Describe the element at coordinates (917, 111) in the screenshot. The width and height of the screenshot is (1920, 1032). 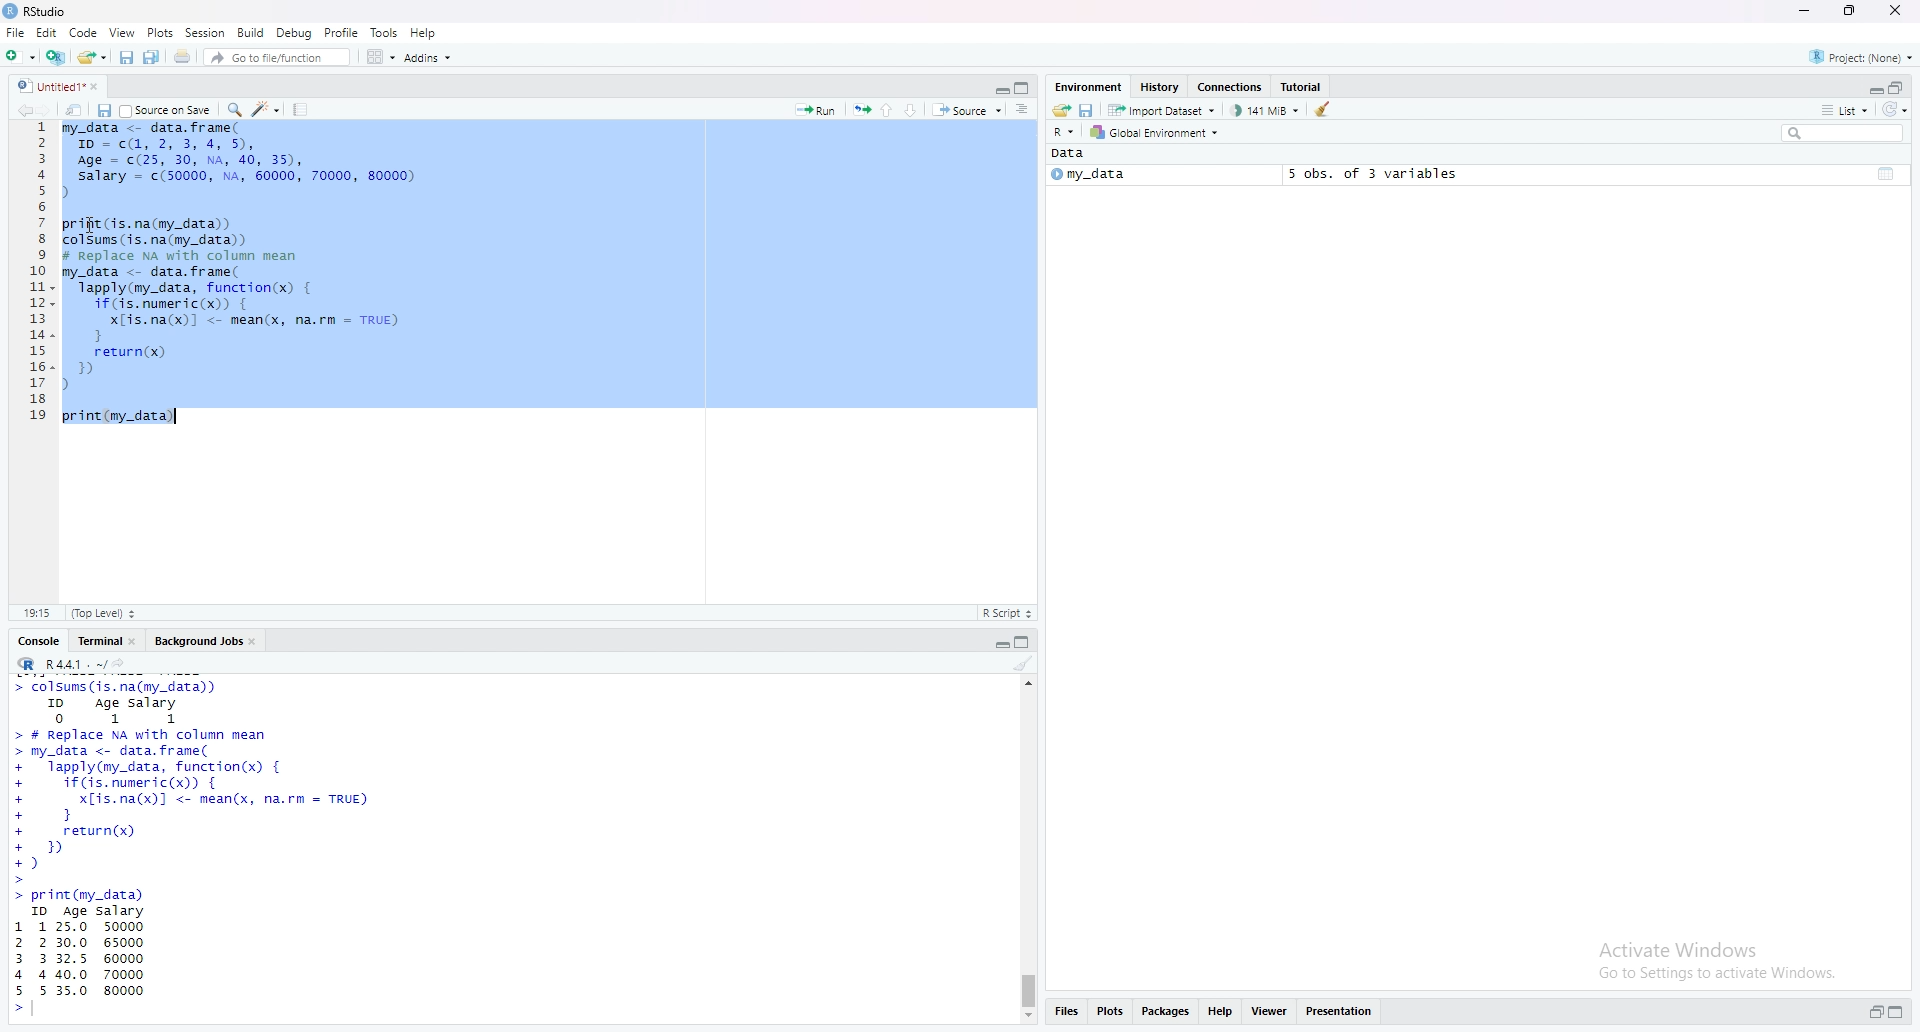
I see `go to the next section` at that location.